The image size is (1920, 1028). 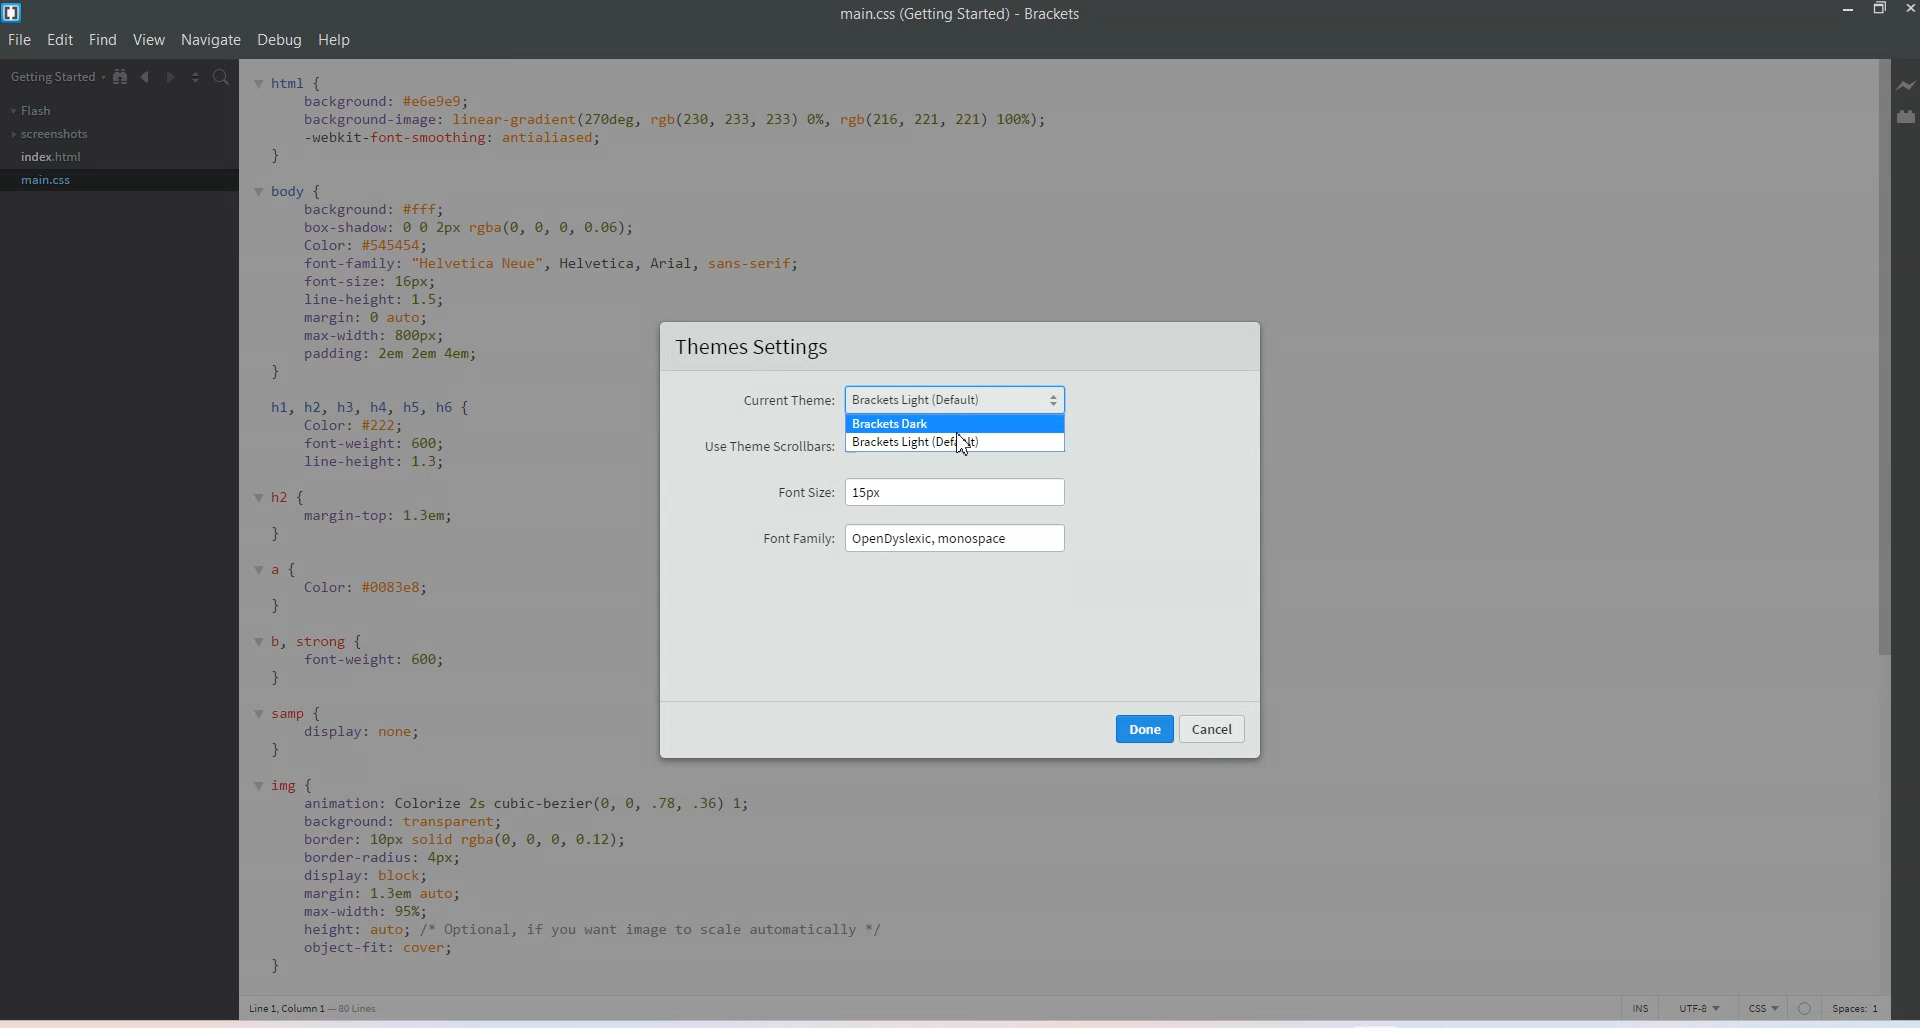 I want to click on Split editor vertically and Horizontally, so click(x=194, y=76).